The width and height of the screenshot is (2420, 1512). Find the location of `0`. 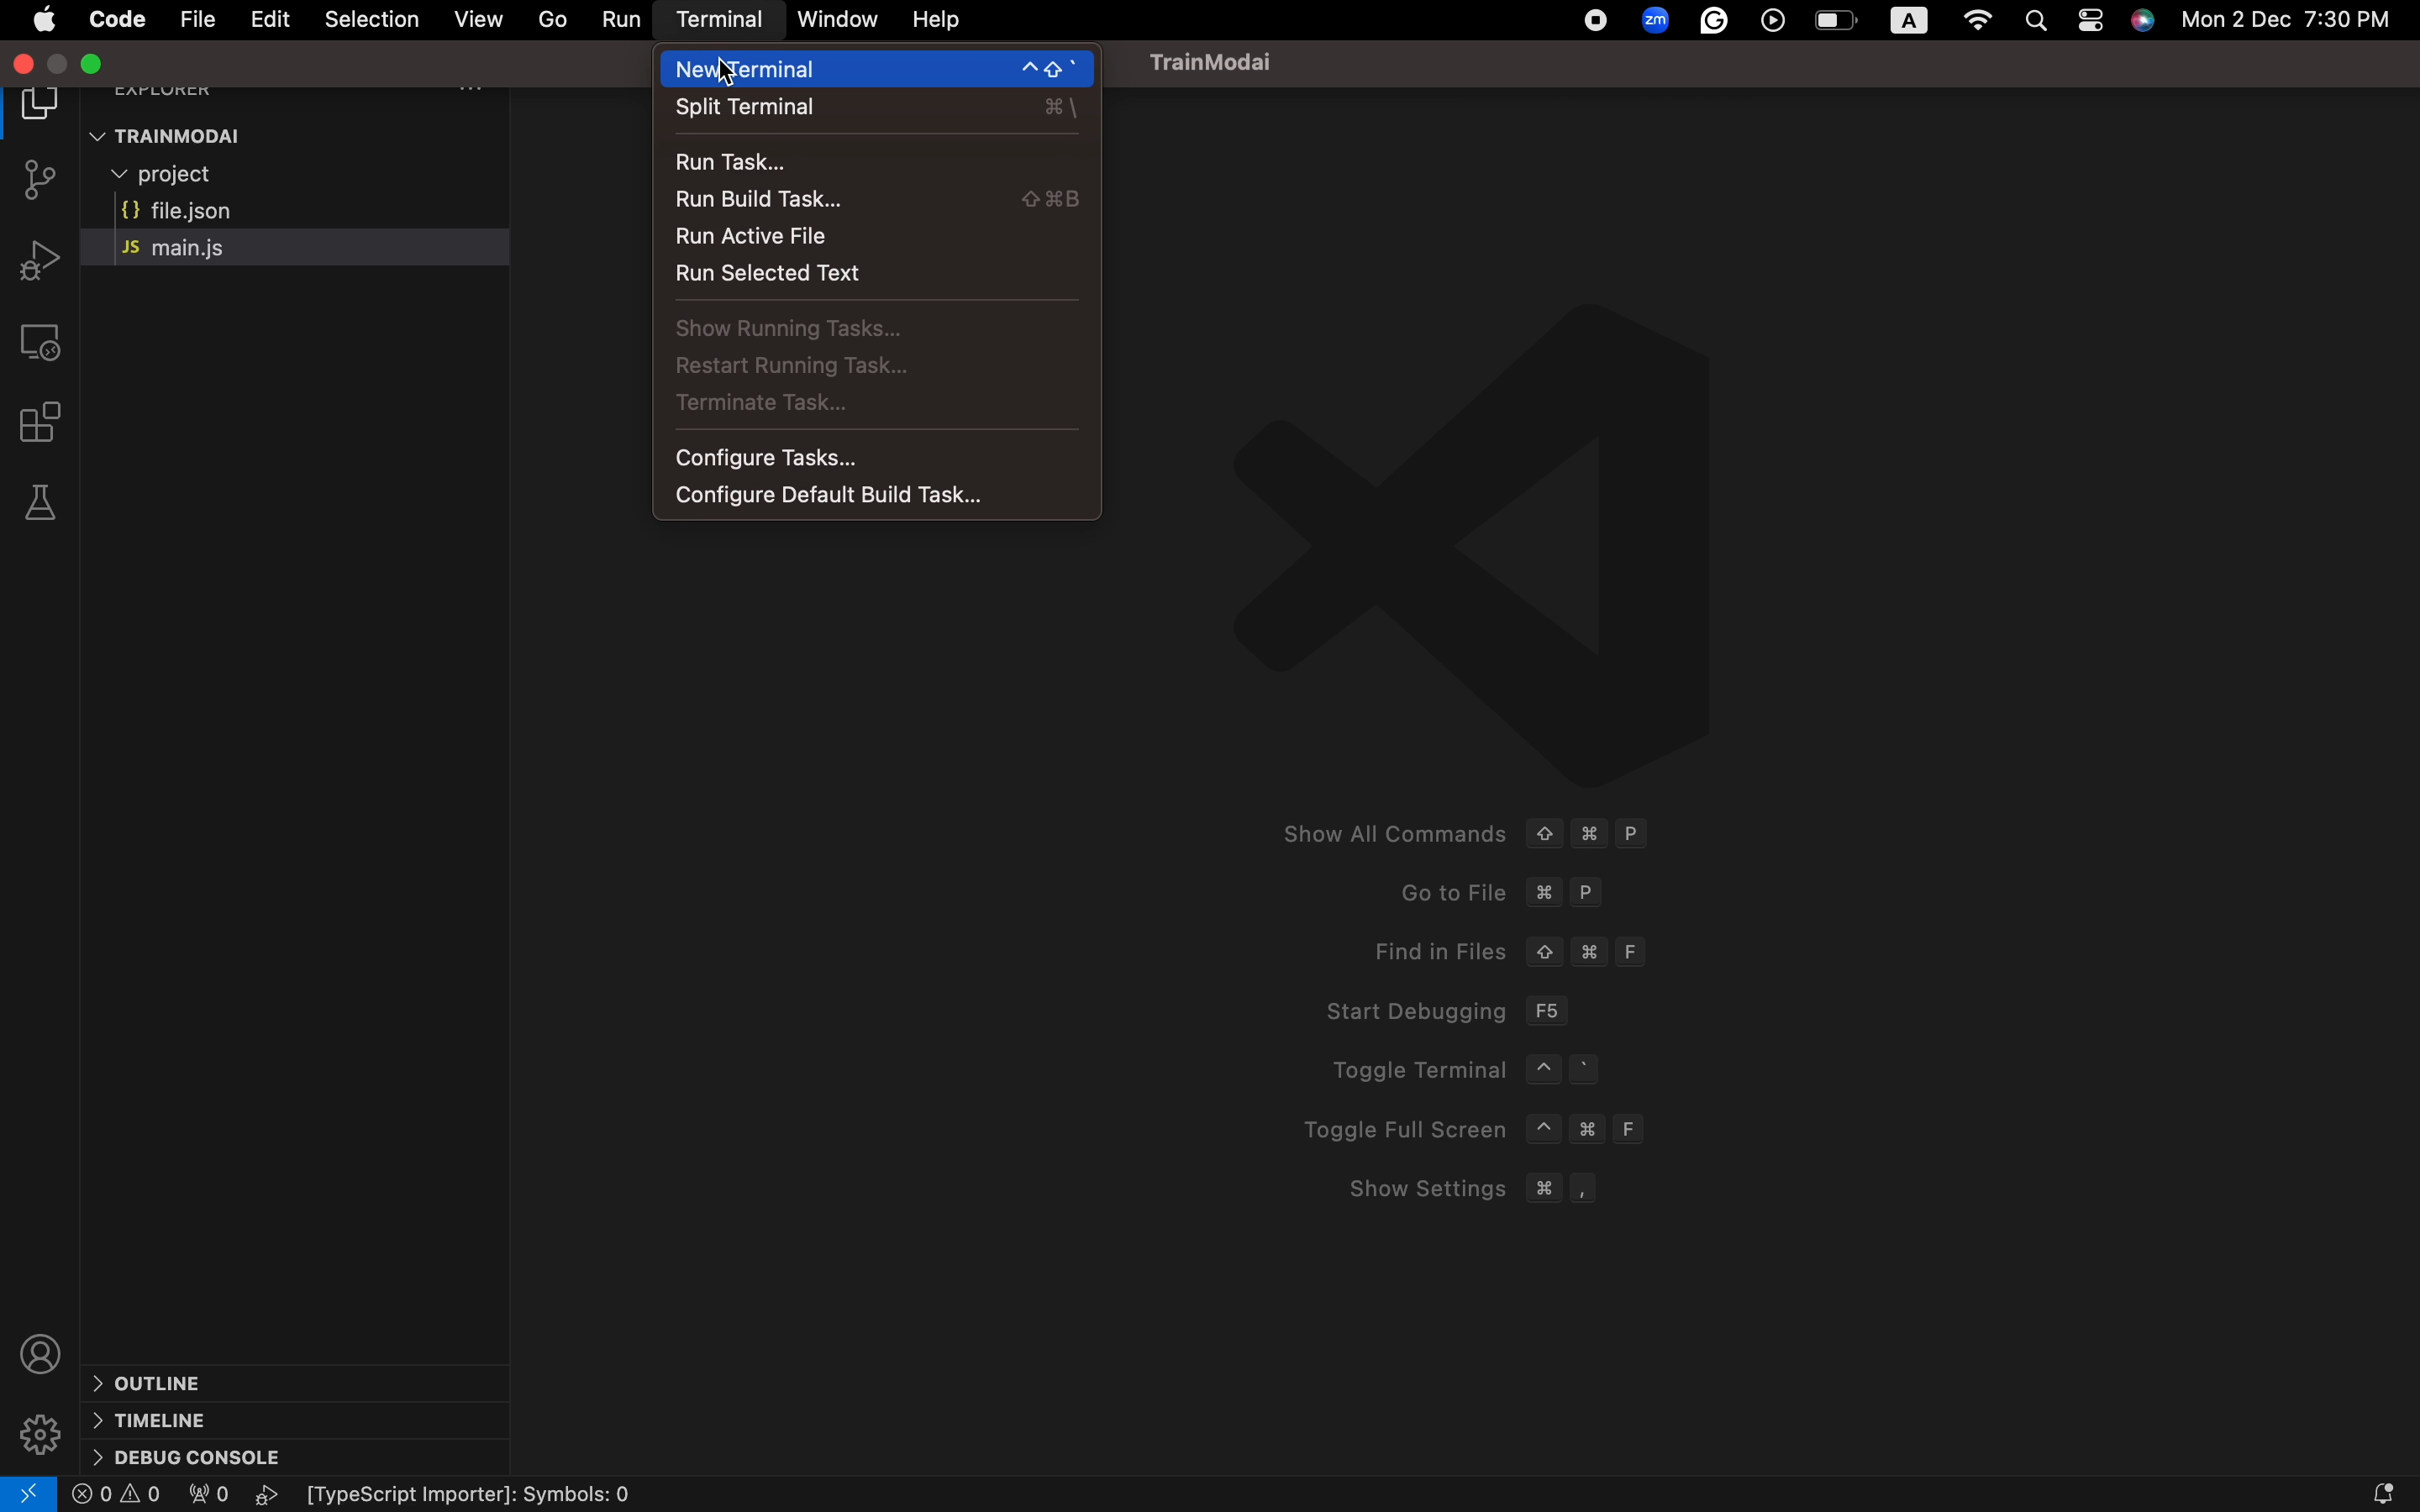

0 is located at coordinates (118, 1495).